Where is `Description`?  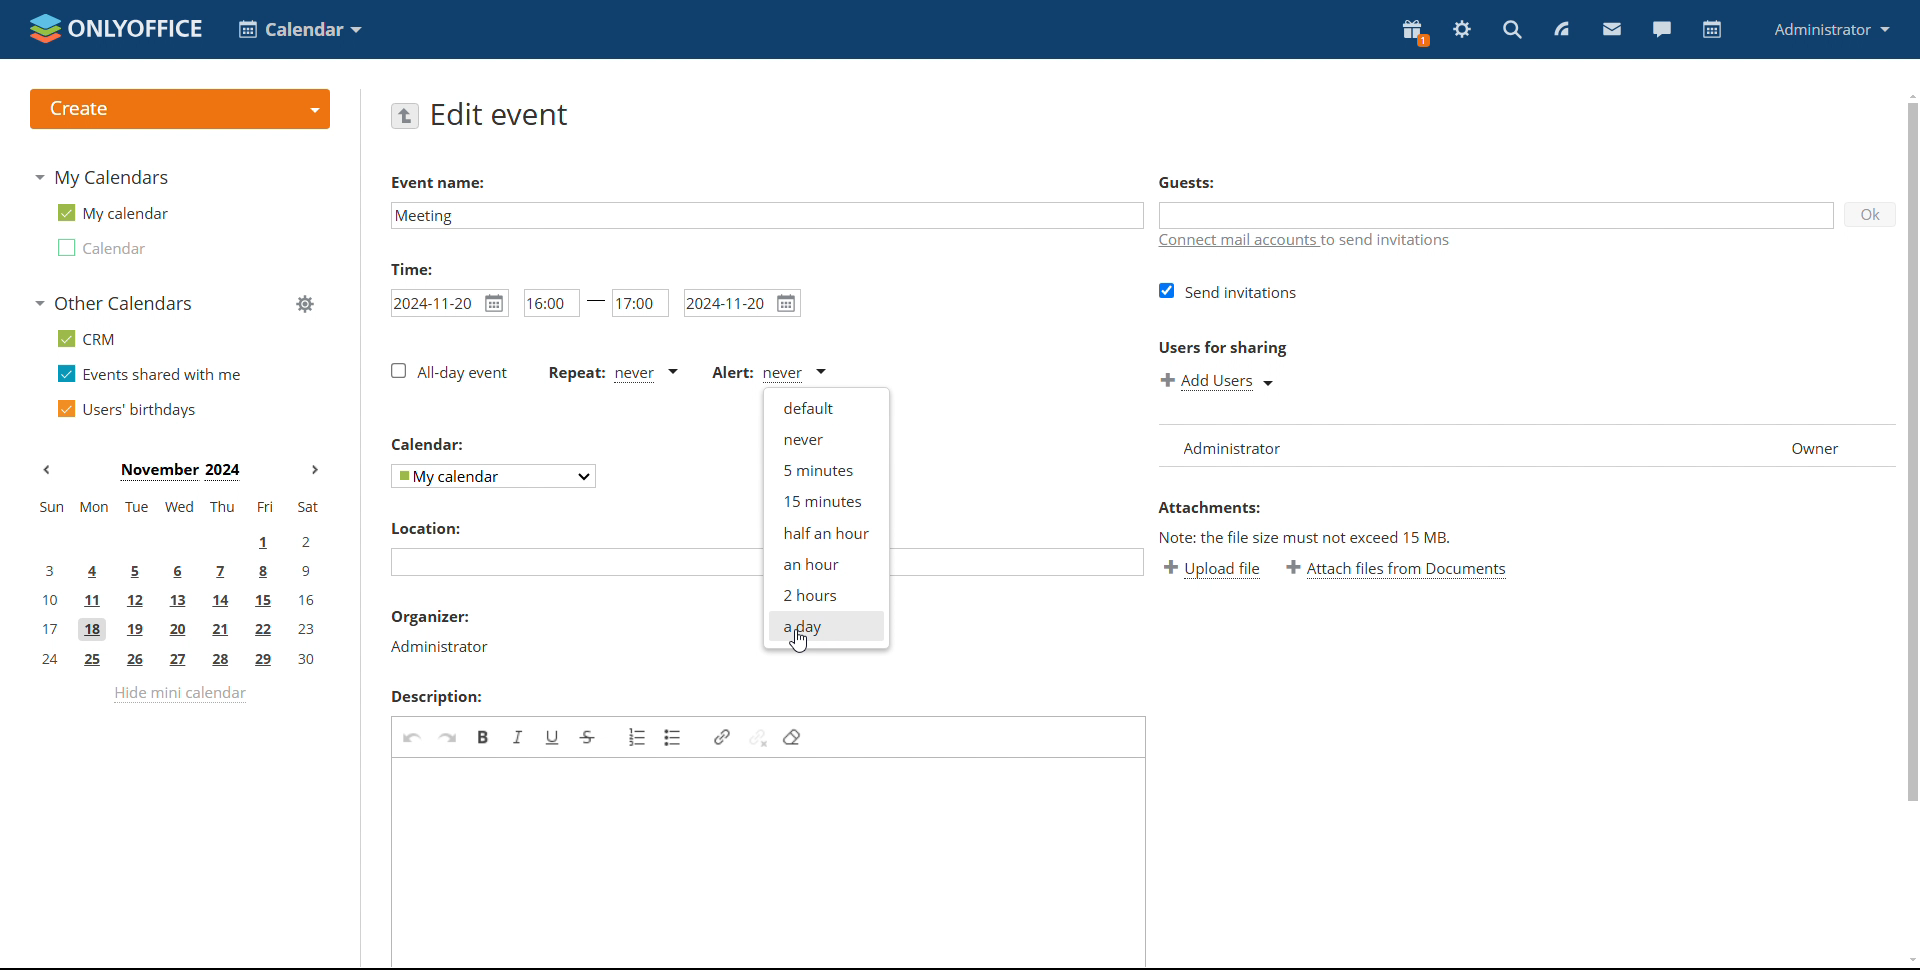 Description is located at coordinates (435, 696).